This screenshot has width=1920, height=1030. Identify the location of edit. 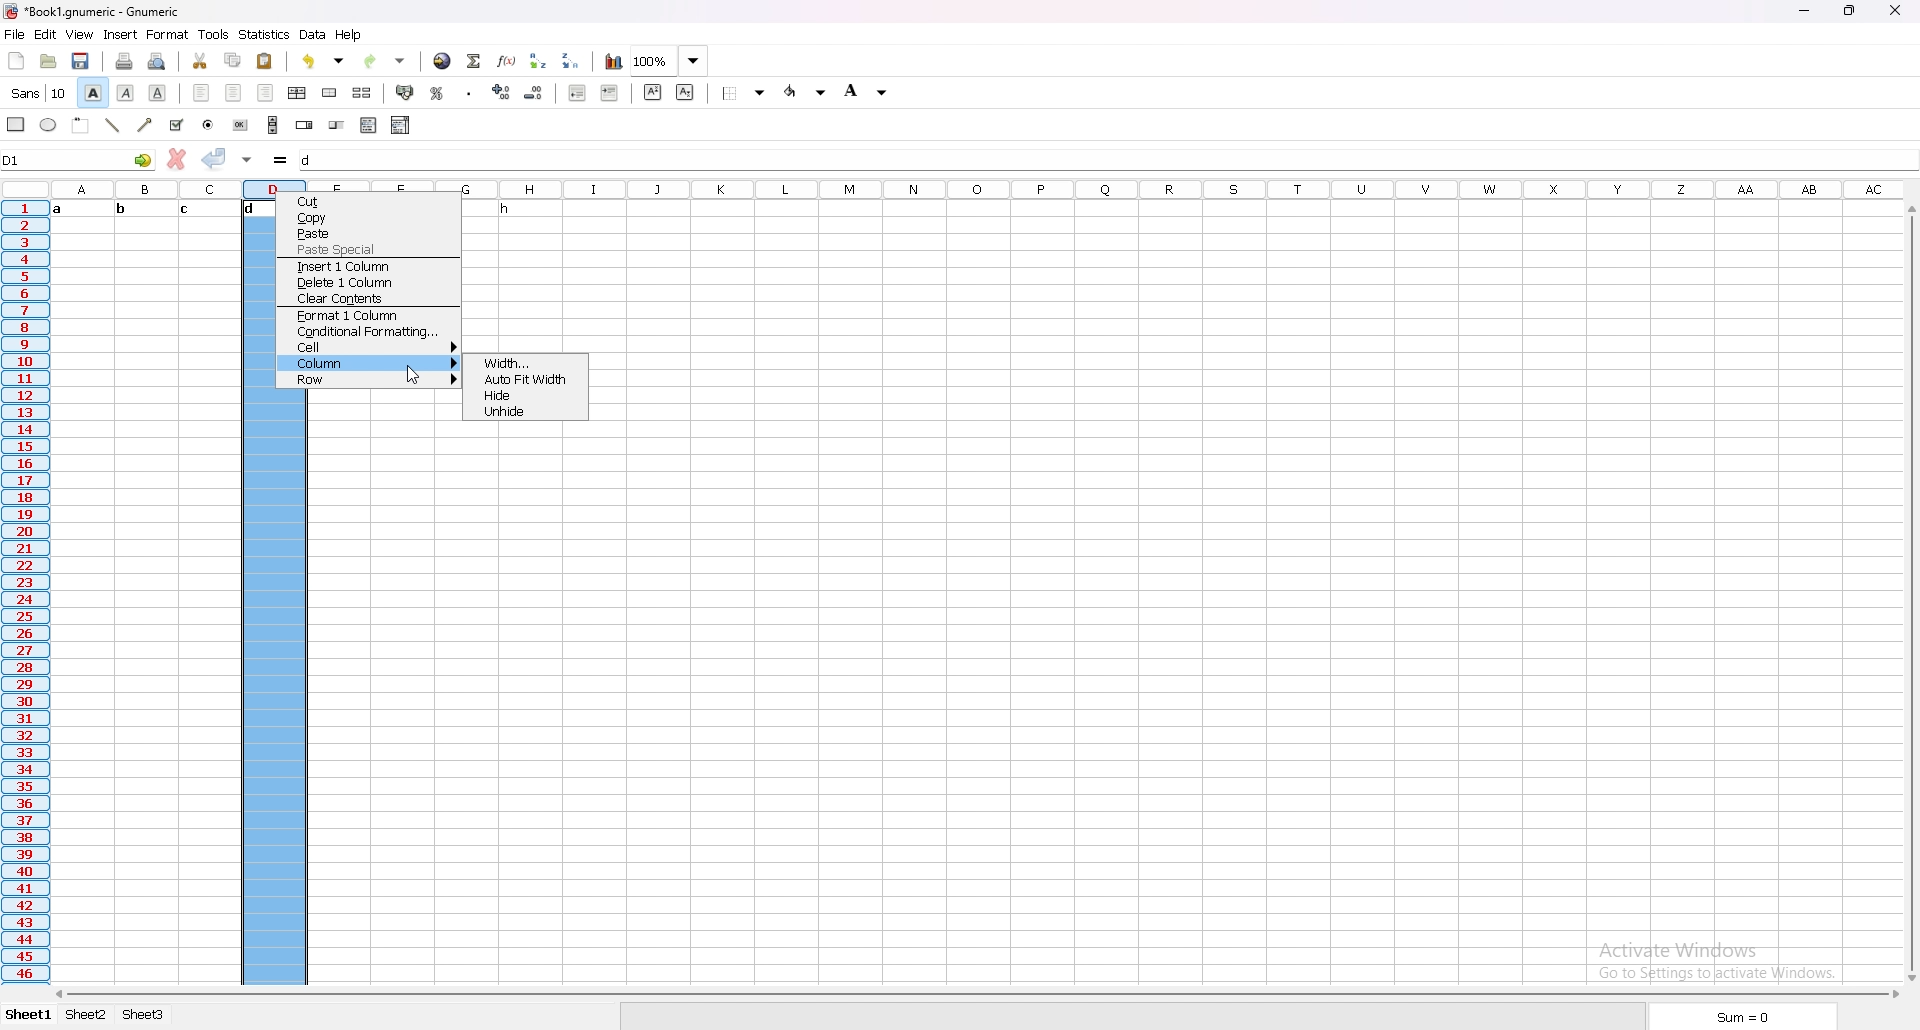
(45, 34).